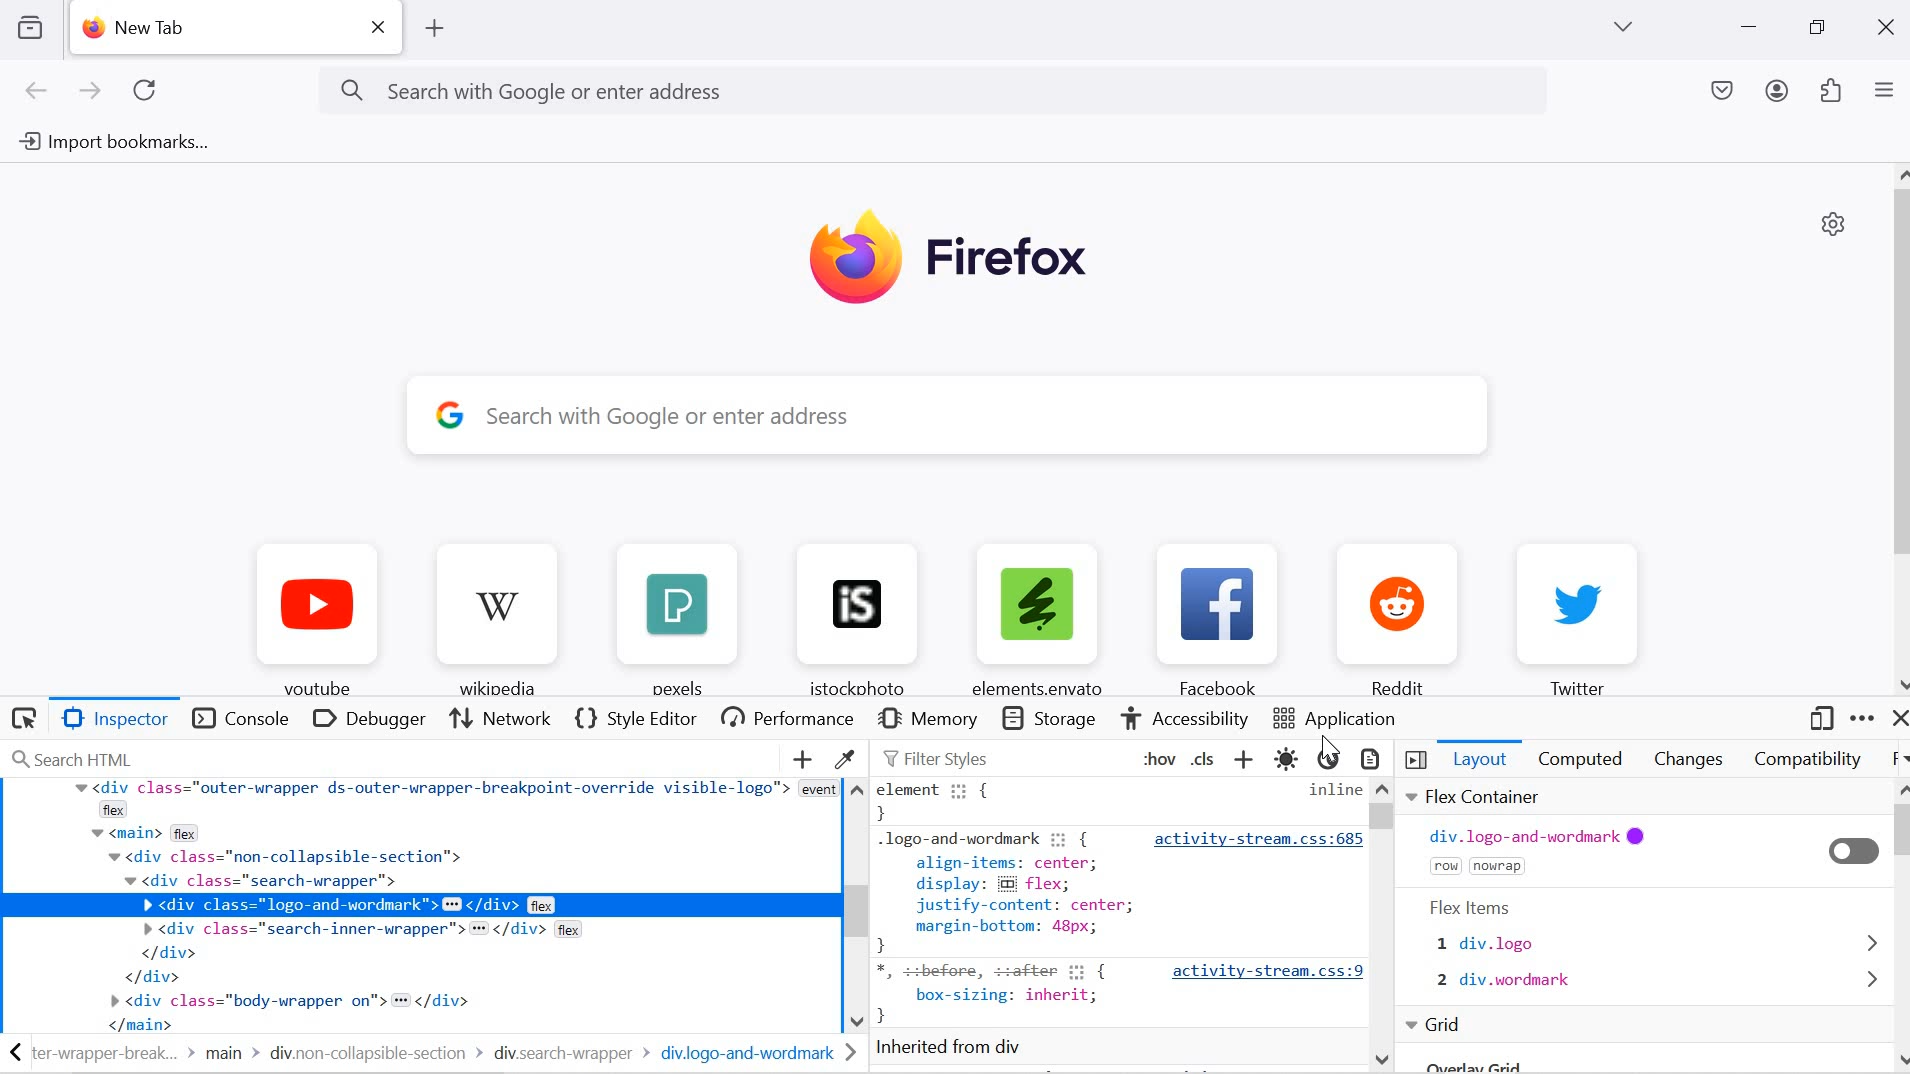 The image size is (1910, 1074). What do you see at coordinates (242, 718) in the screenshot?
I see `console` at bounding box center [242, 718].